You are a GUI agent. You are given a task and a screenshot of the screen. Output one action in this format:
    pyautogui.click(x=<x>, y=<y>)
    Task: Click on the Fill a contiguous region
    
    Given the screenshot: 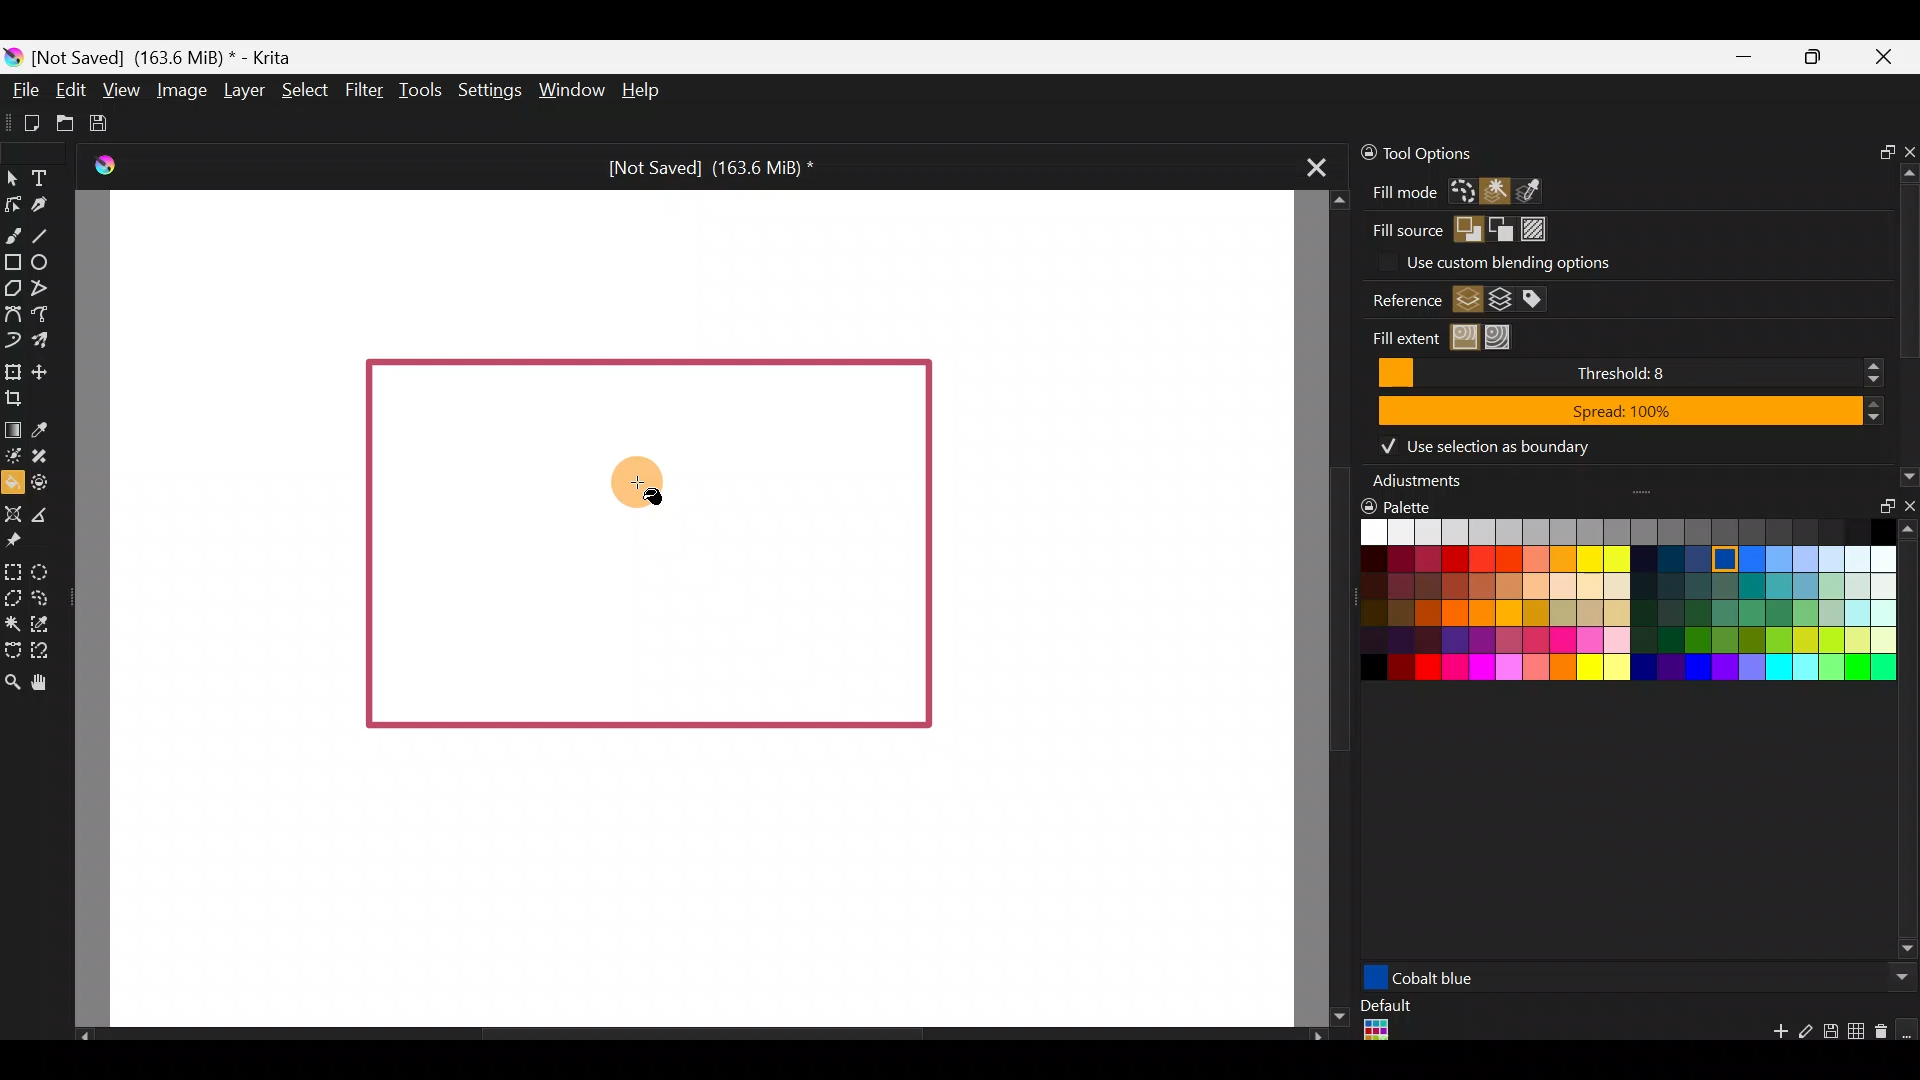 What is the action you would take?
    pyautogui.click(x=1497, y=192)
    